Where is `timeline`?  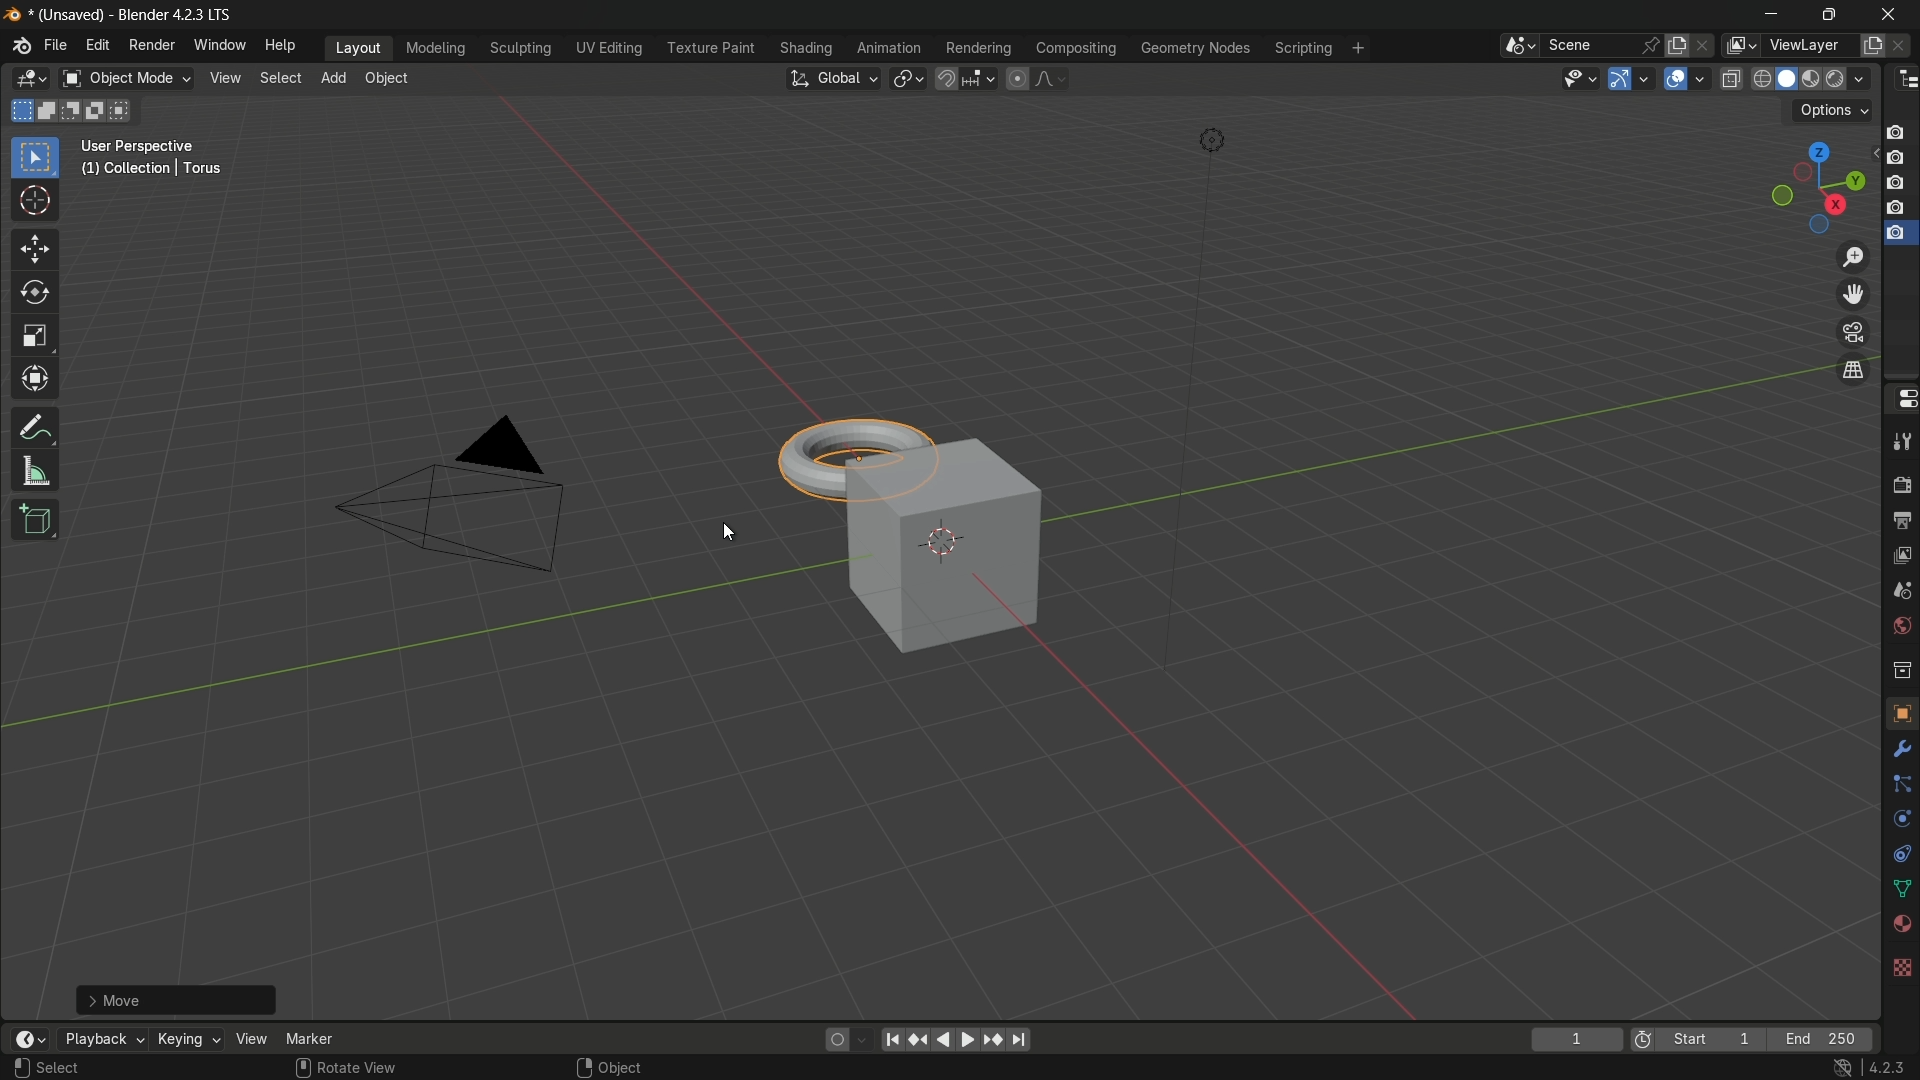
timeline is located at coordinates (30, 1039).